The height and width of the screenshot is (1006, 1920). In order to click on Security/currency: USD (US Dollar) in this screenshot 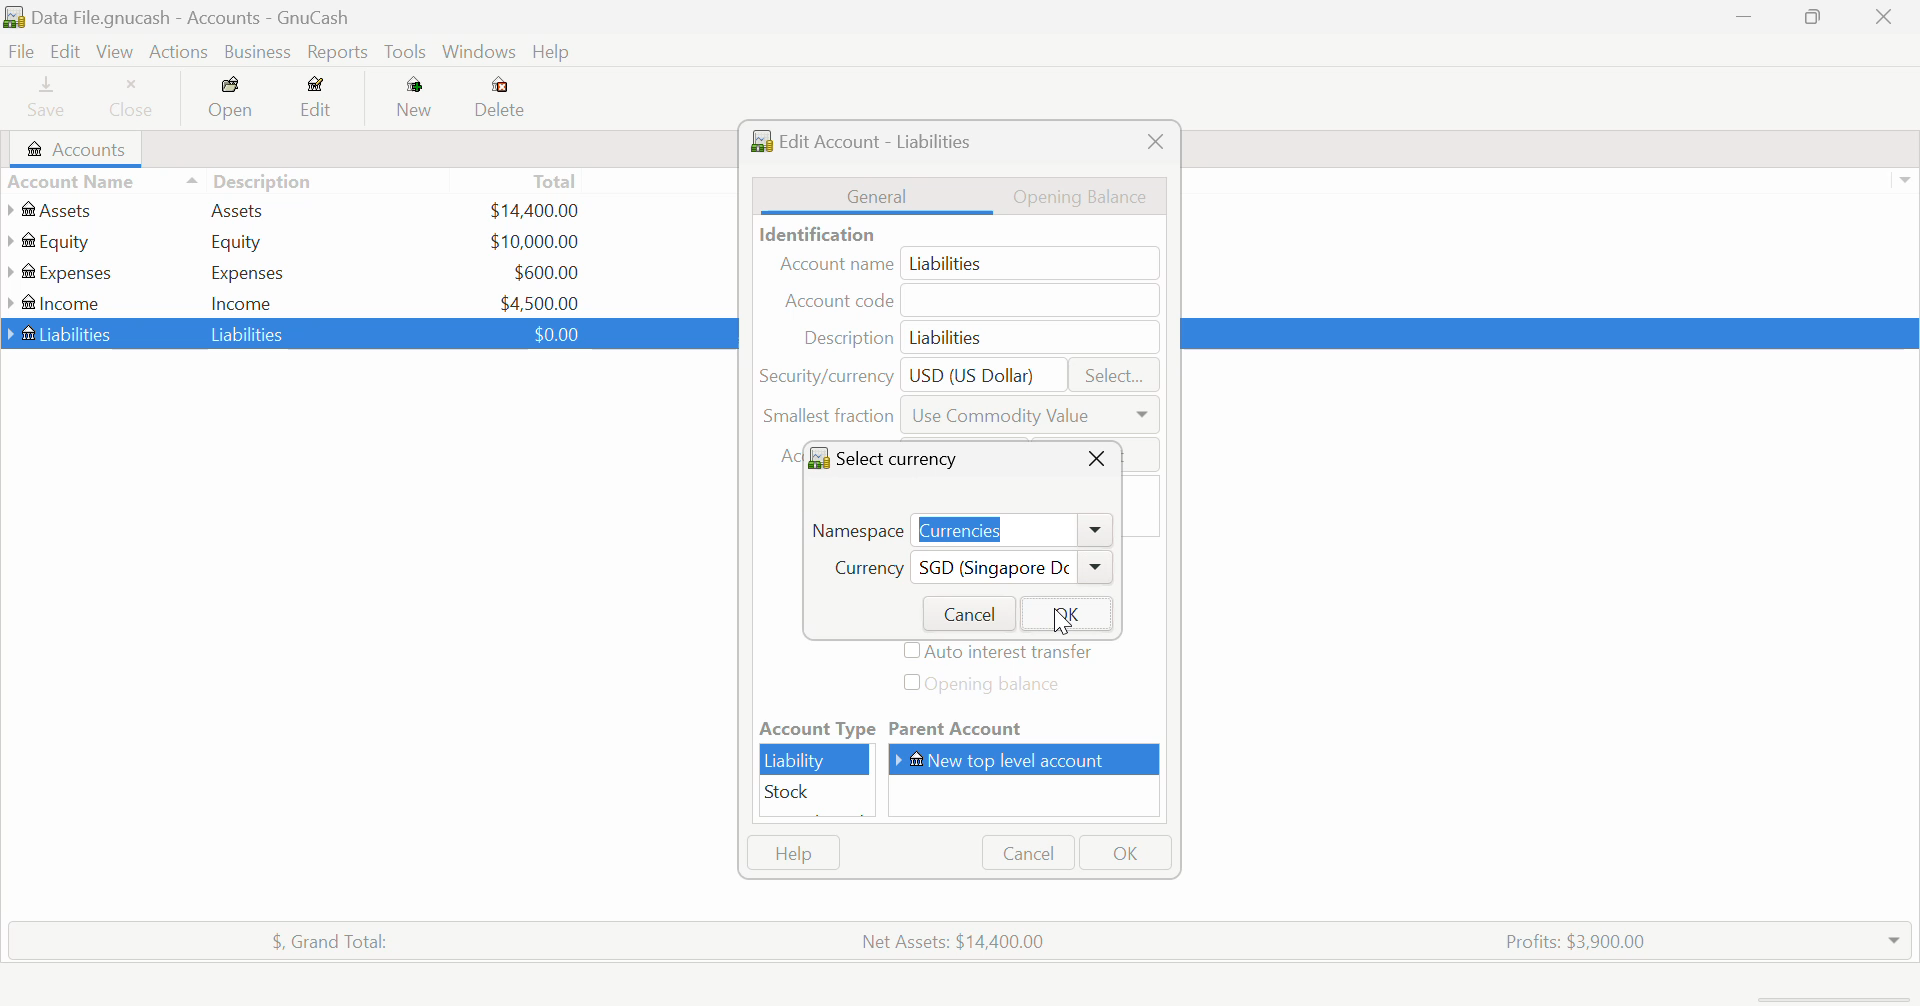, I will do `click(904, 374)`.